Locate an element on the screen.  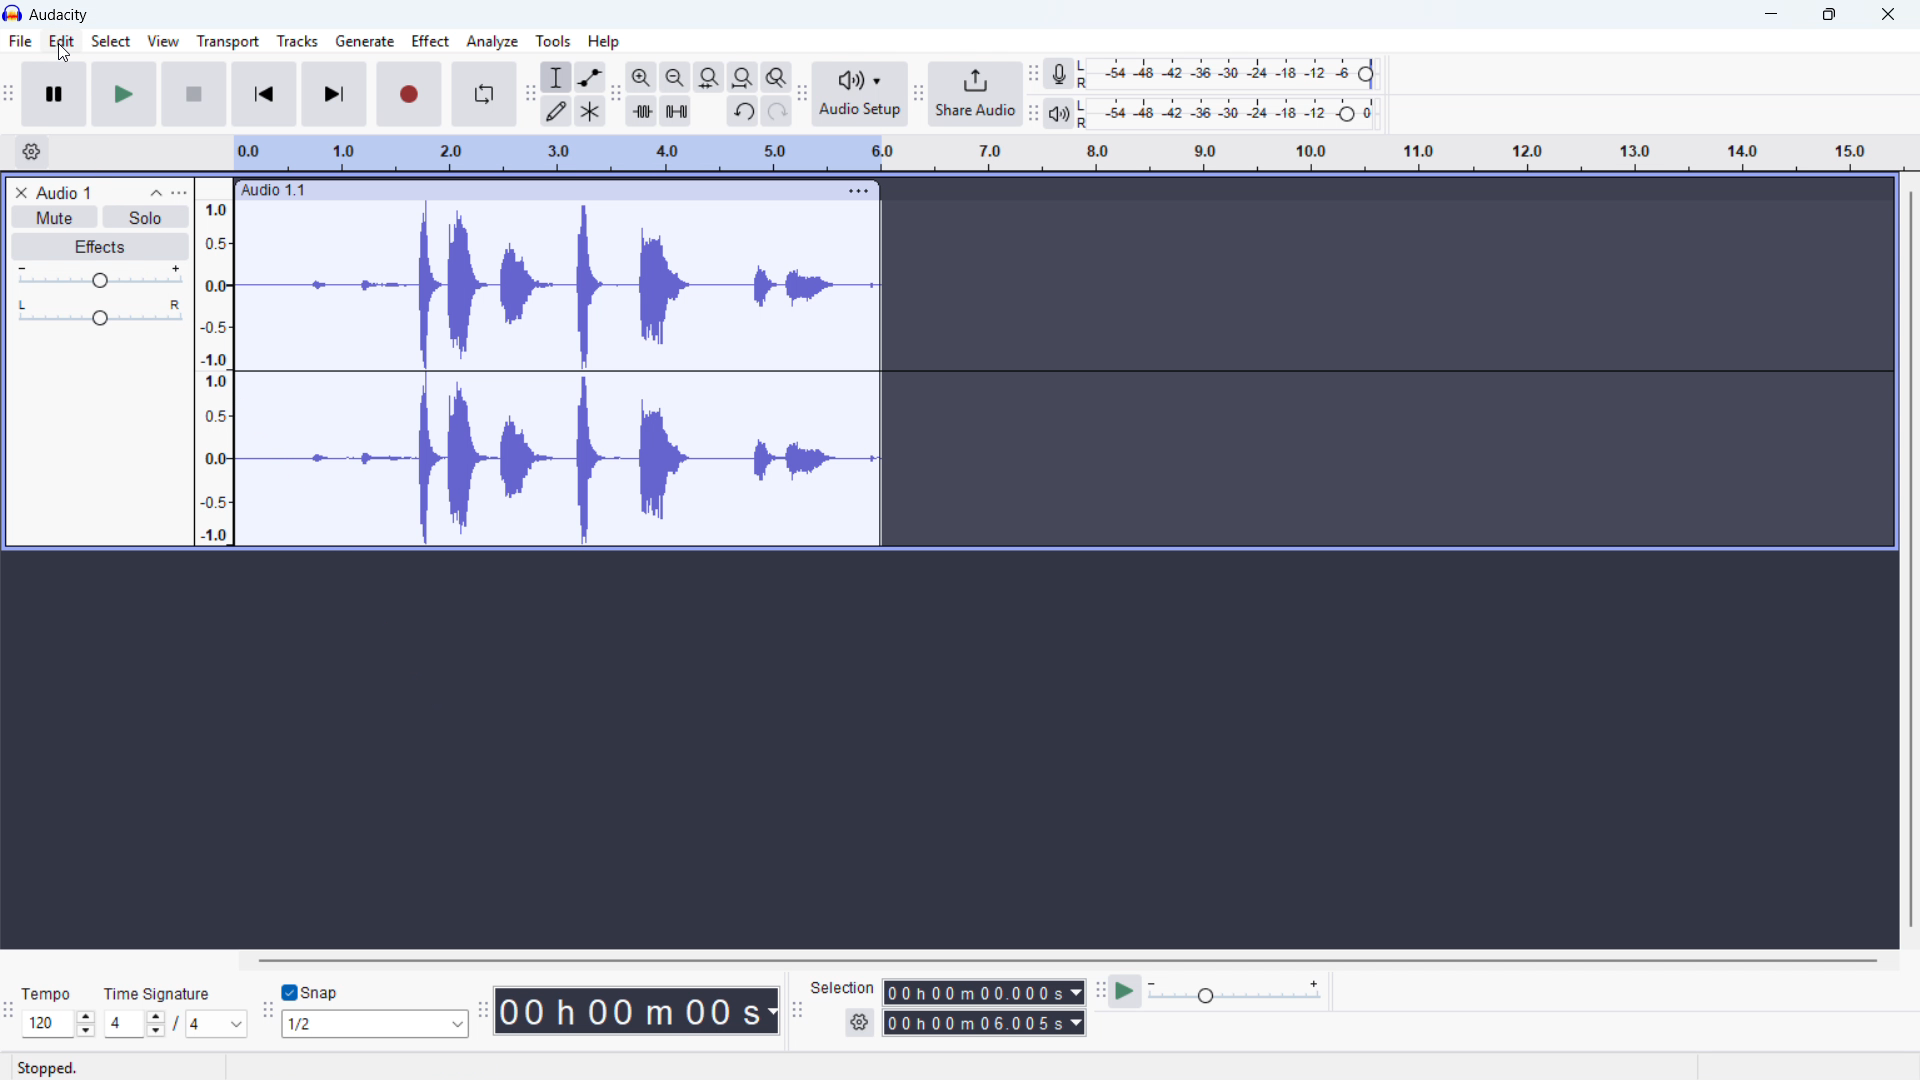
cursor is located at coordinates (64, 54).